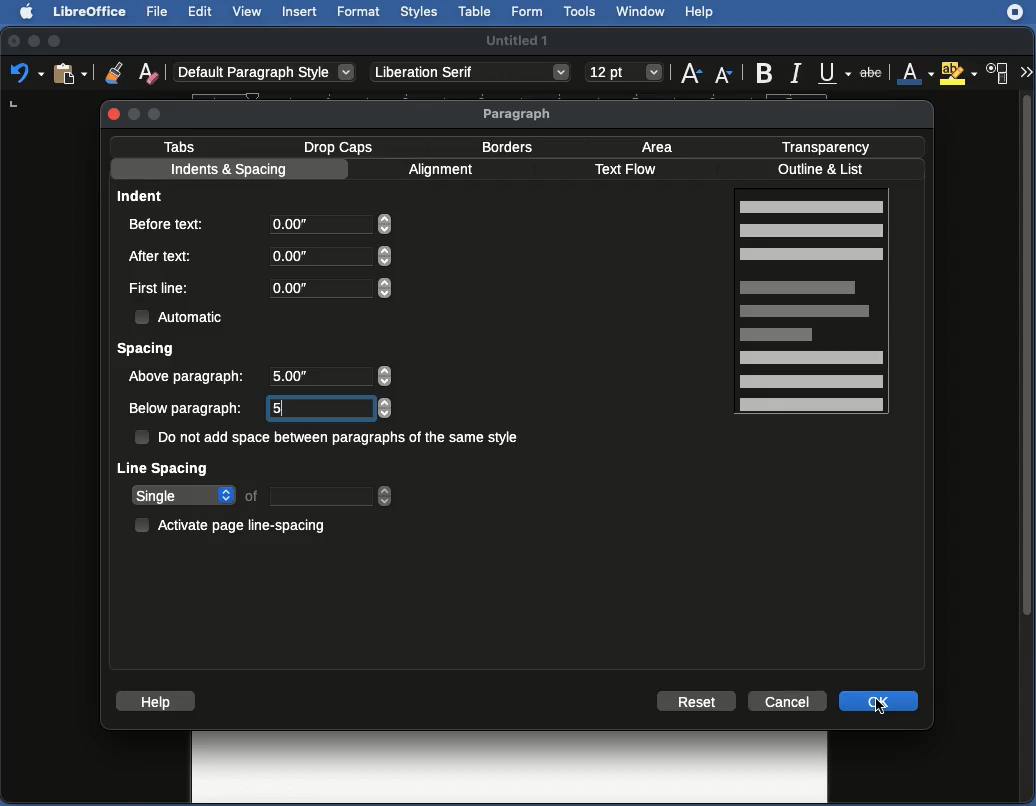 The width and height of the screenshot is (1036, 806). Describe the element at coordinates (234, 522) in the screenshot. I see `Activate page line-spacing` at that location.